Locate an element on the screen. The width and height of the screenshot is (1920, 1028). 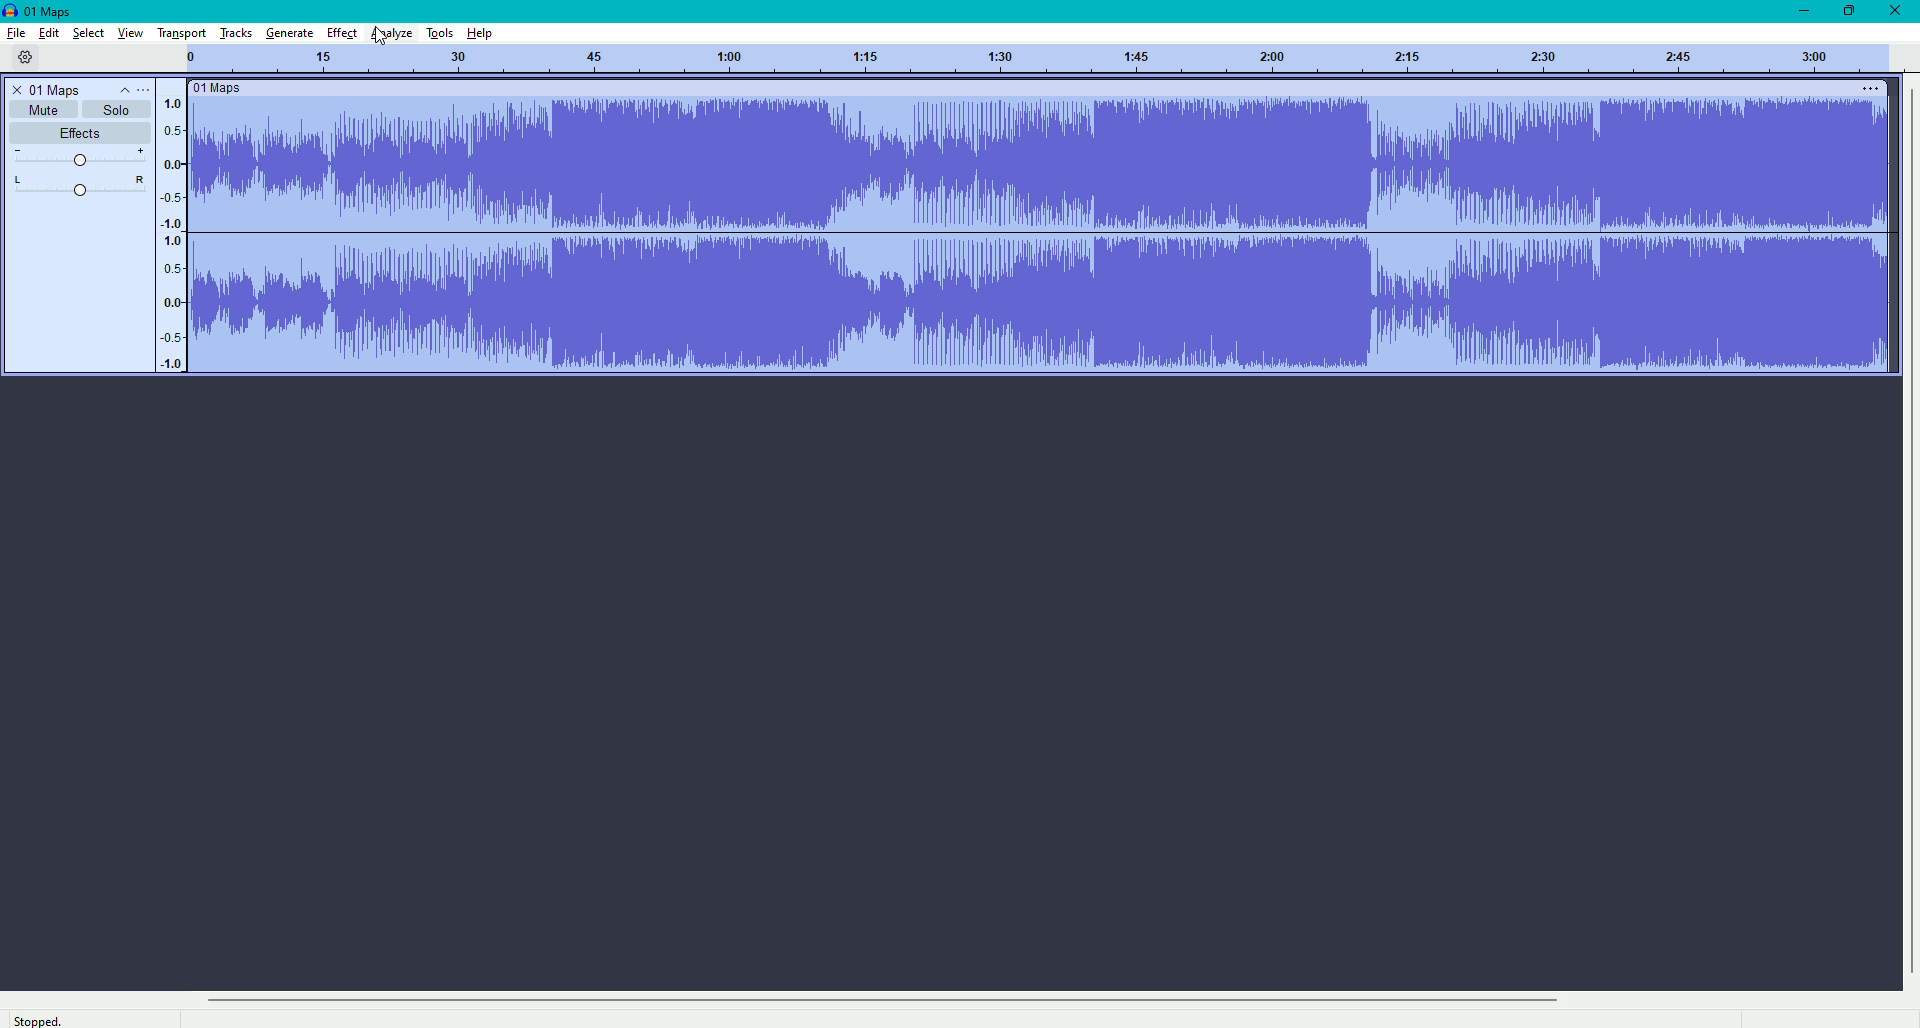
Tracks is located at coordinates (233, 32).